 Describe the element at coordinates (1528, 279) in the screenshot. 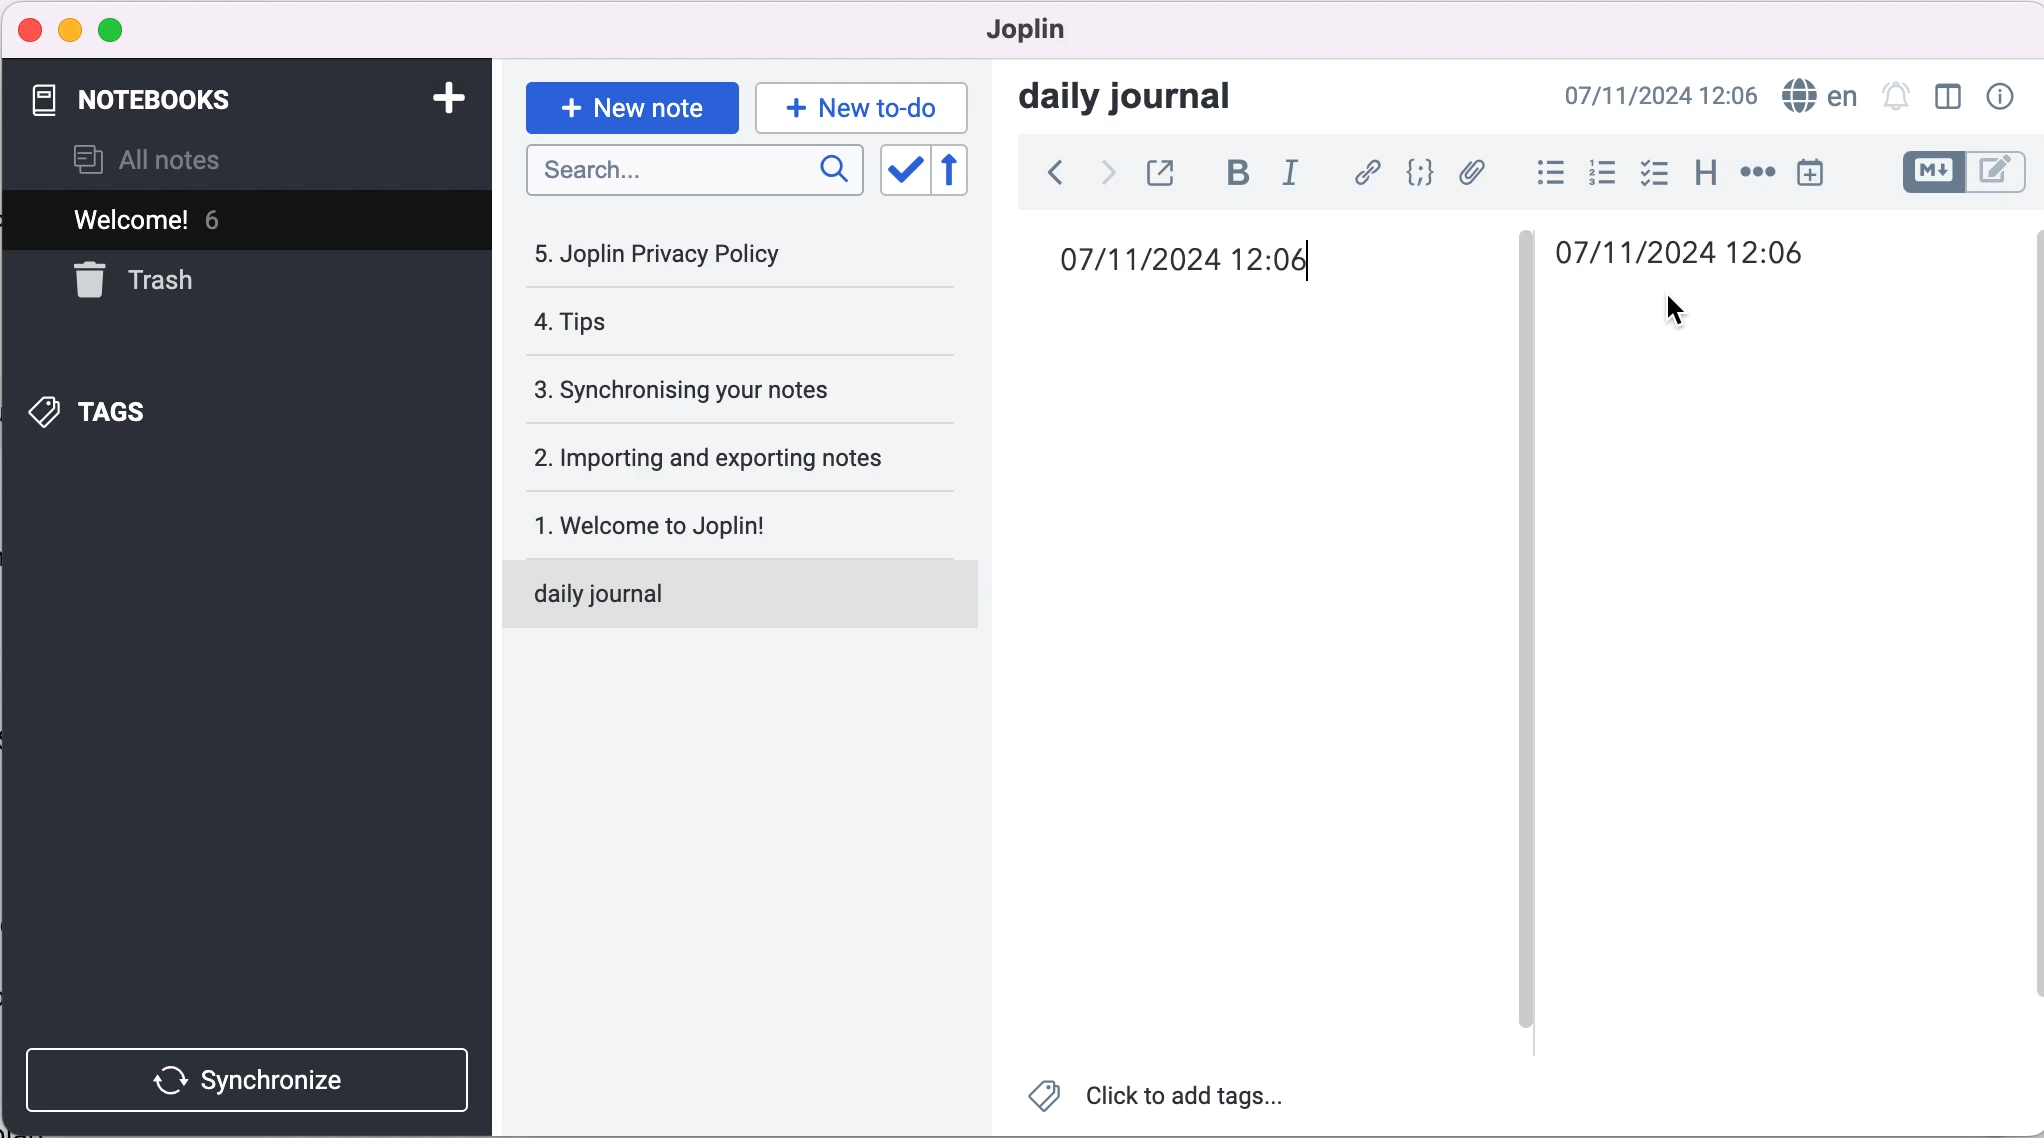

I see `vertical slider` at that location.